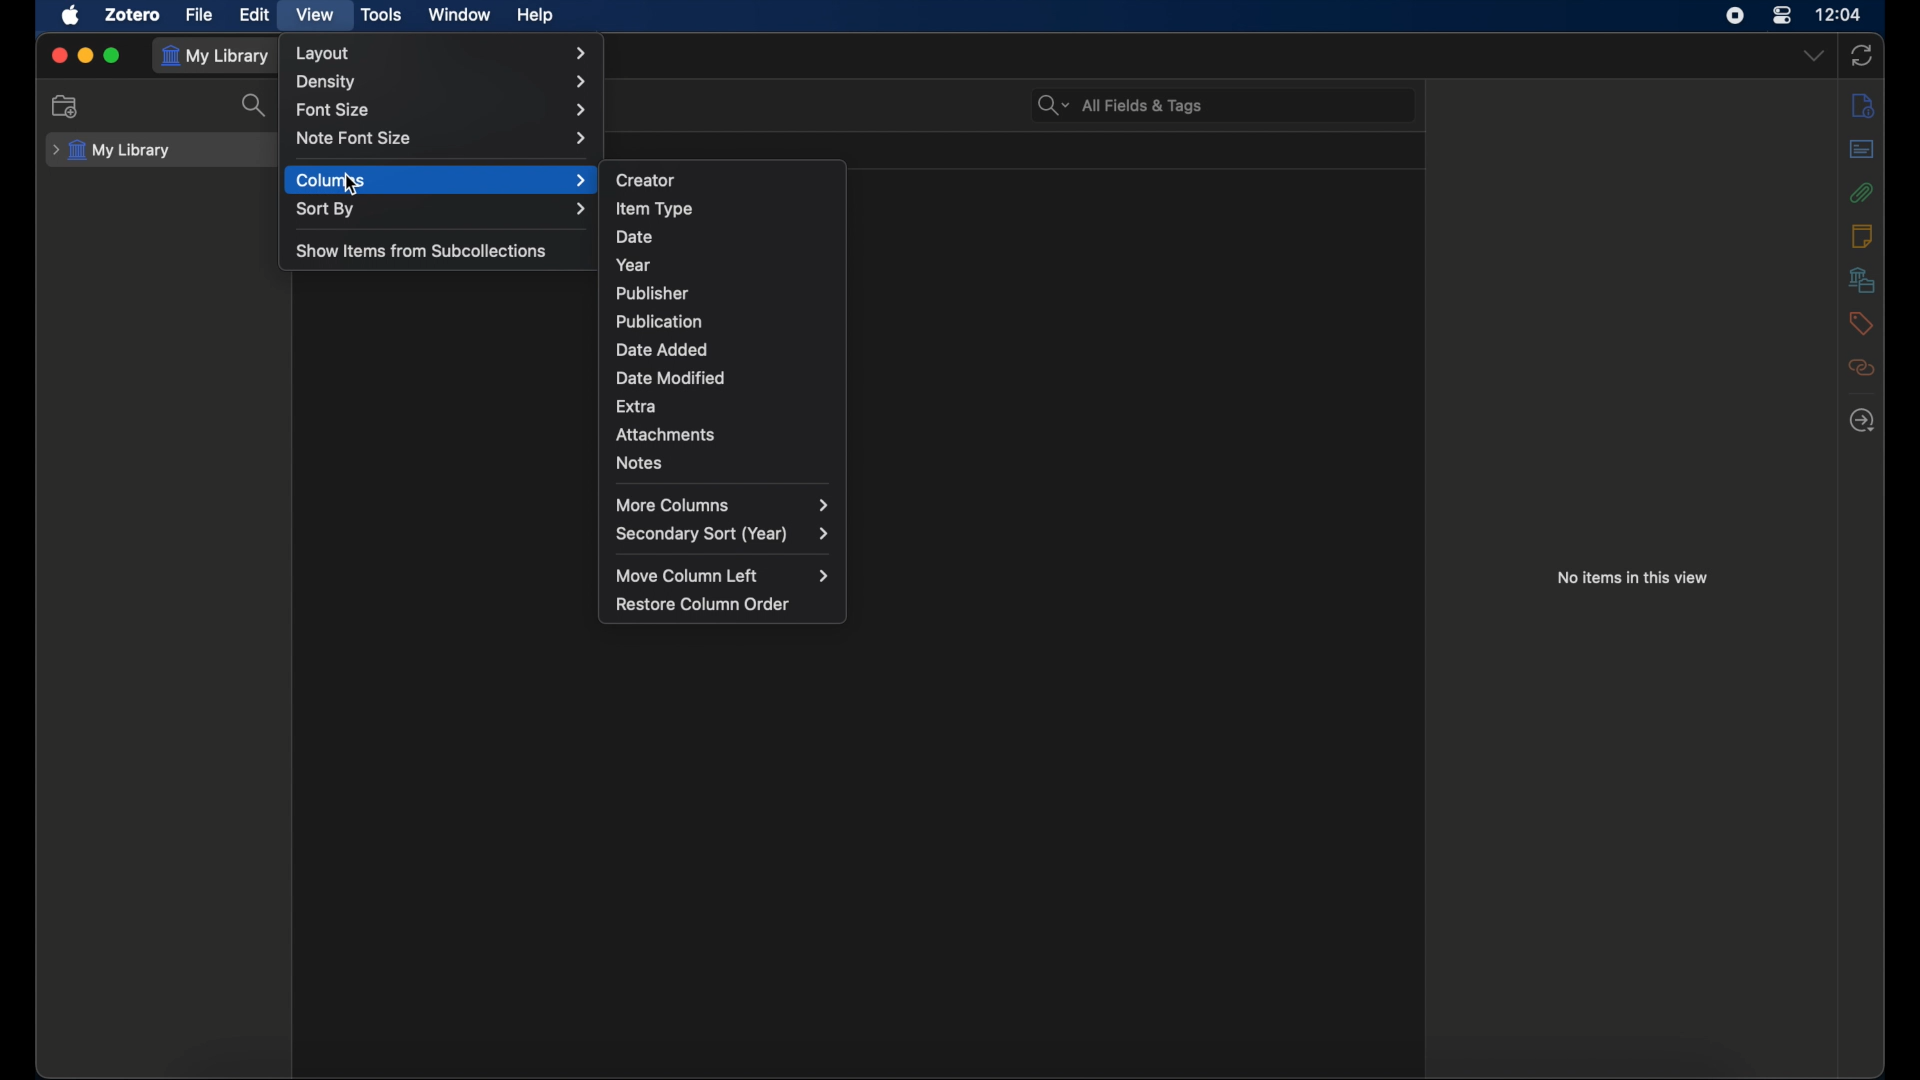 This screenshot has width=1920, height=1080. I want to click on date modified, so click(671, 378).